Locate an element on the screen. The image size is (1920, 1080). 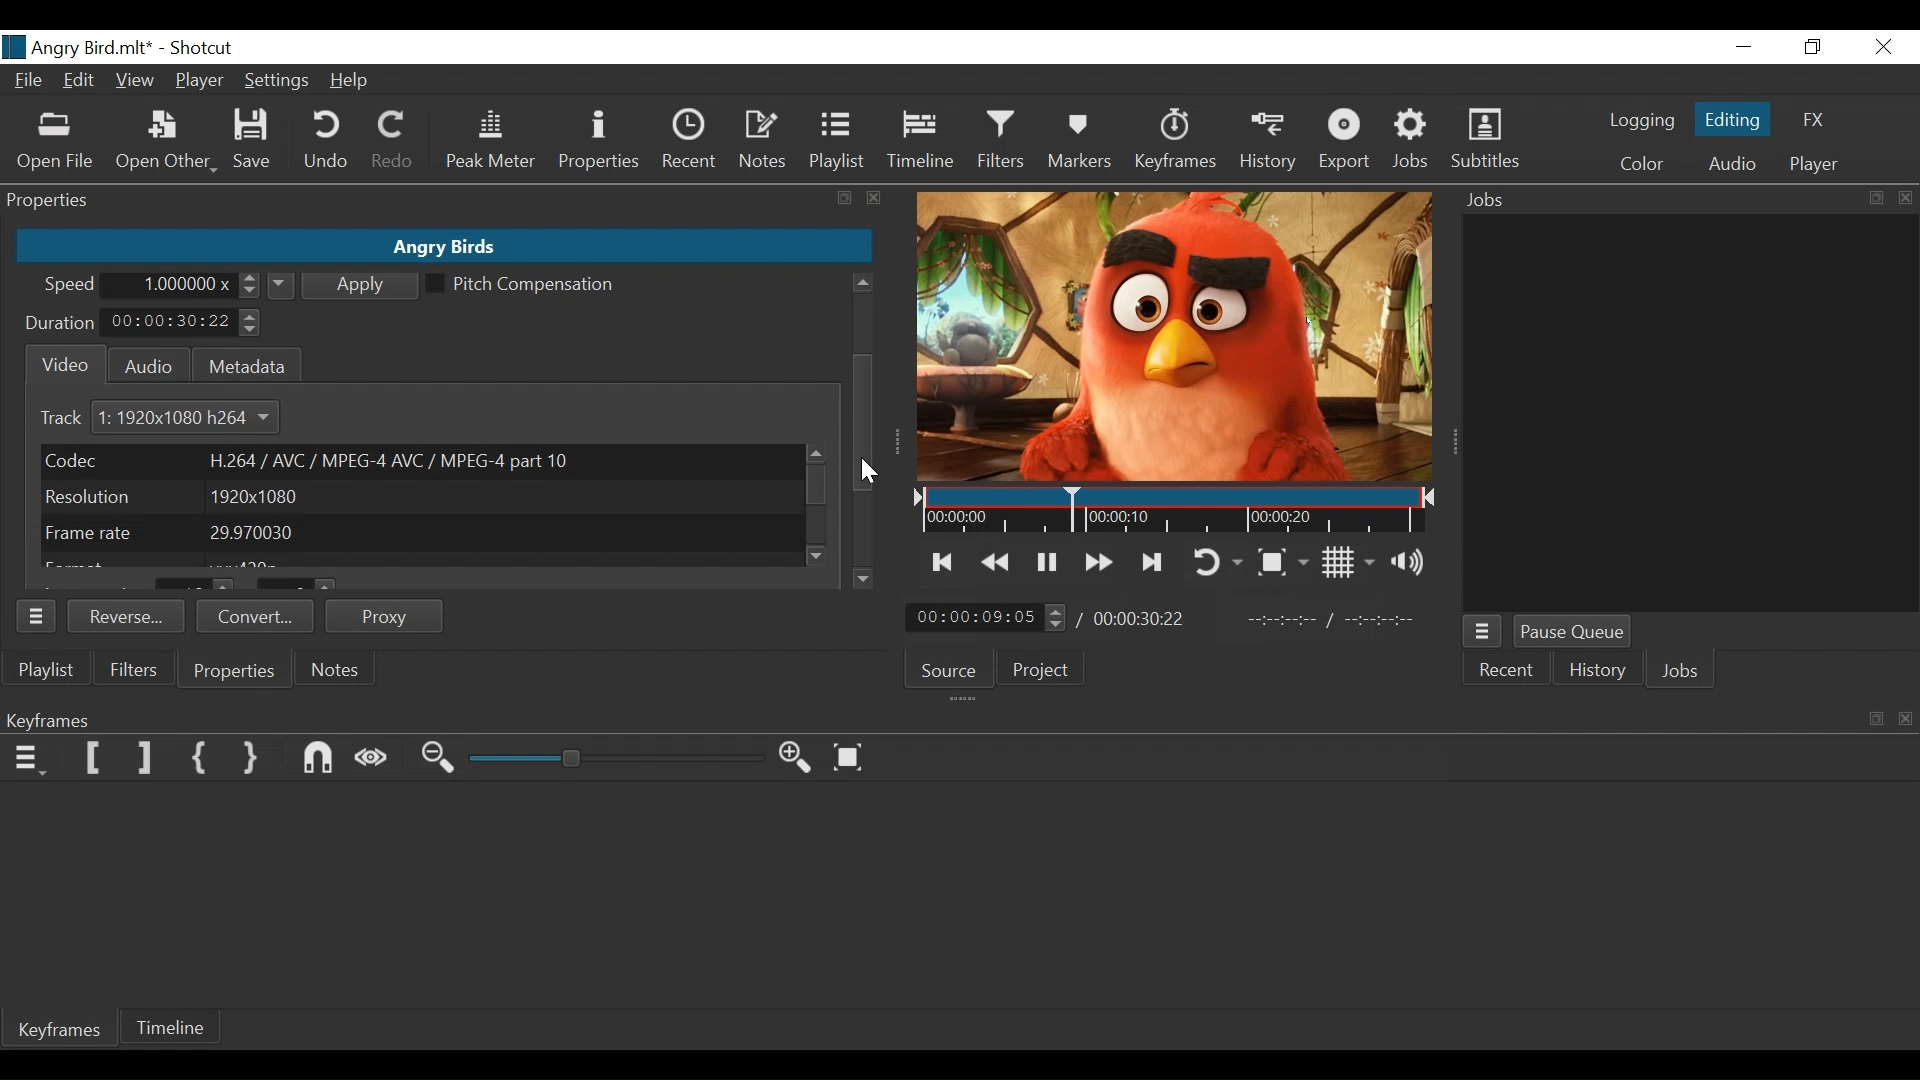
Zoom keyframe to fit is located at coordinates (850, 757).